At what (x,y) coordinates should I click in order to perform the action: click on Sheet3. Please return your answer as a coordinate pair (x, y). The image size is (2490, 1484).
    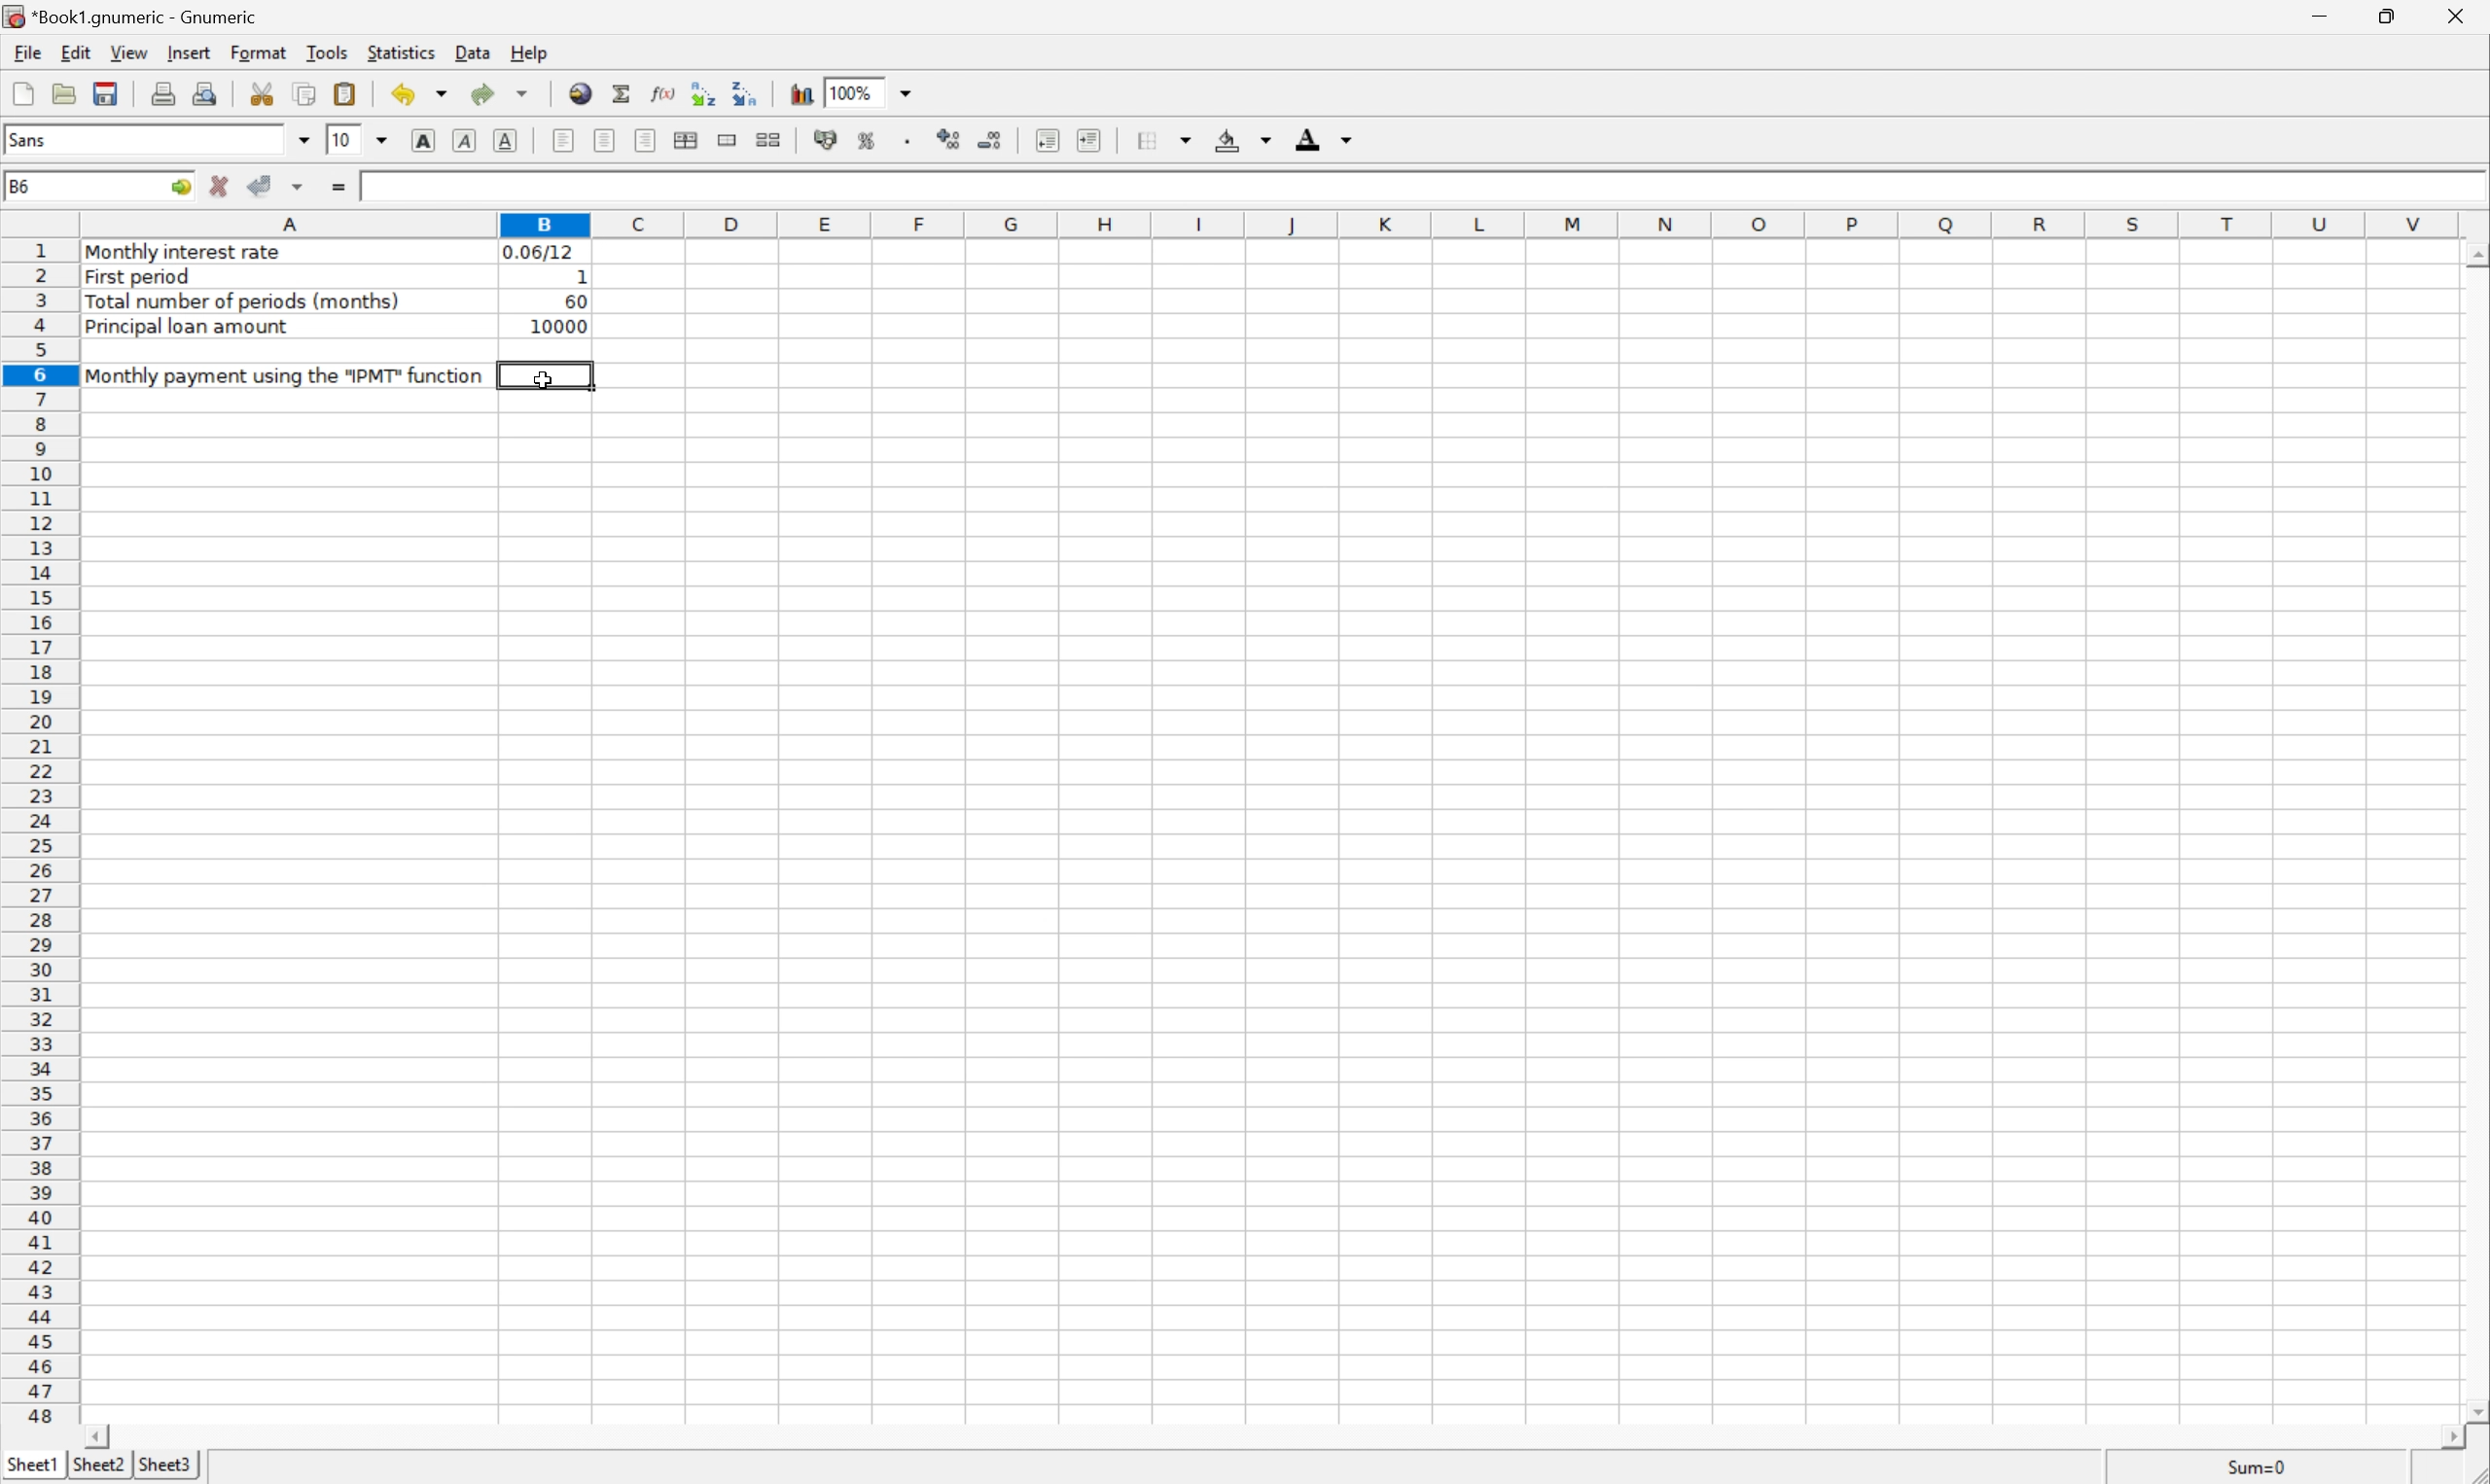
    Looking at the image, I should click on (168, 1465).